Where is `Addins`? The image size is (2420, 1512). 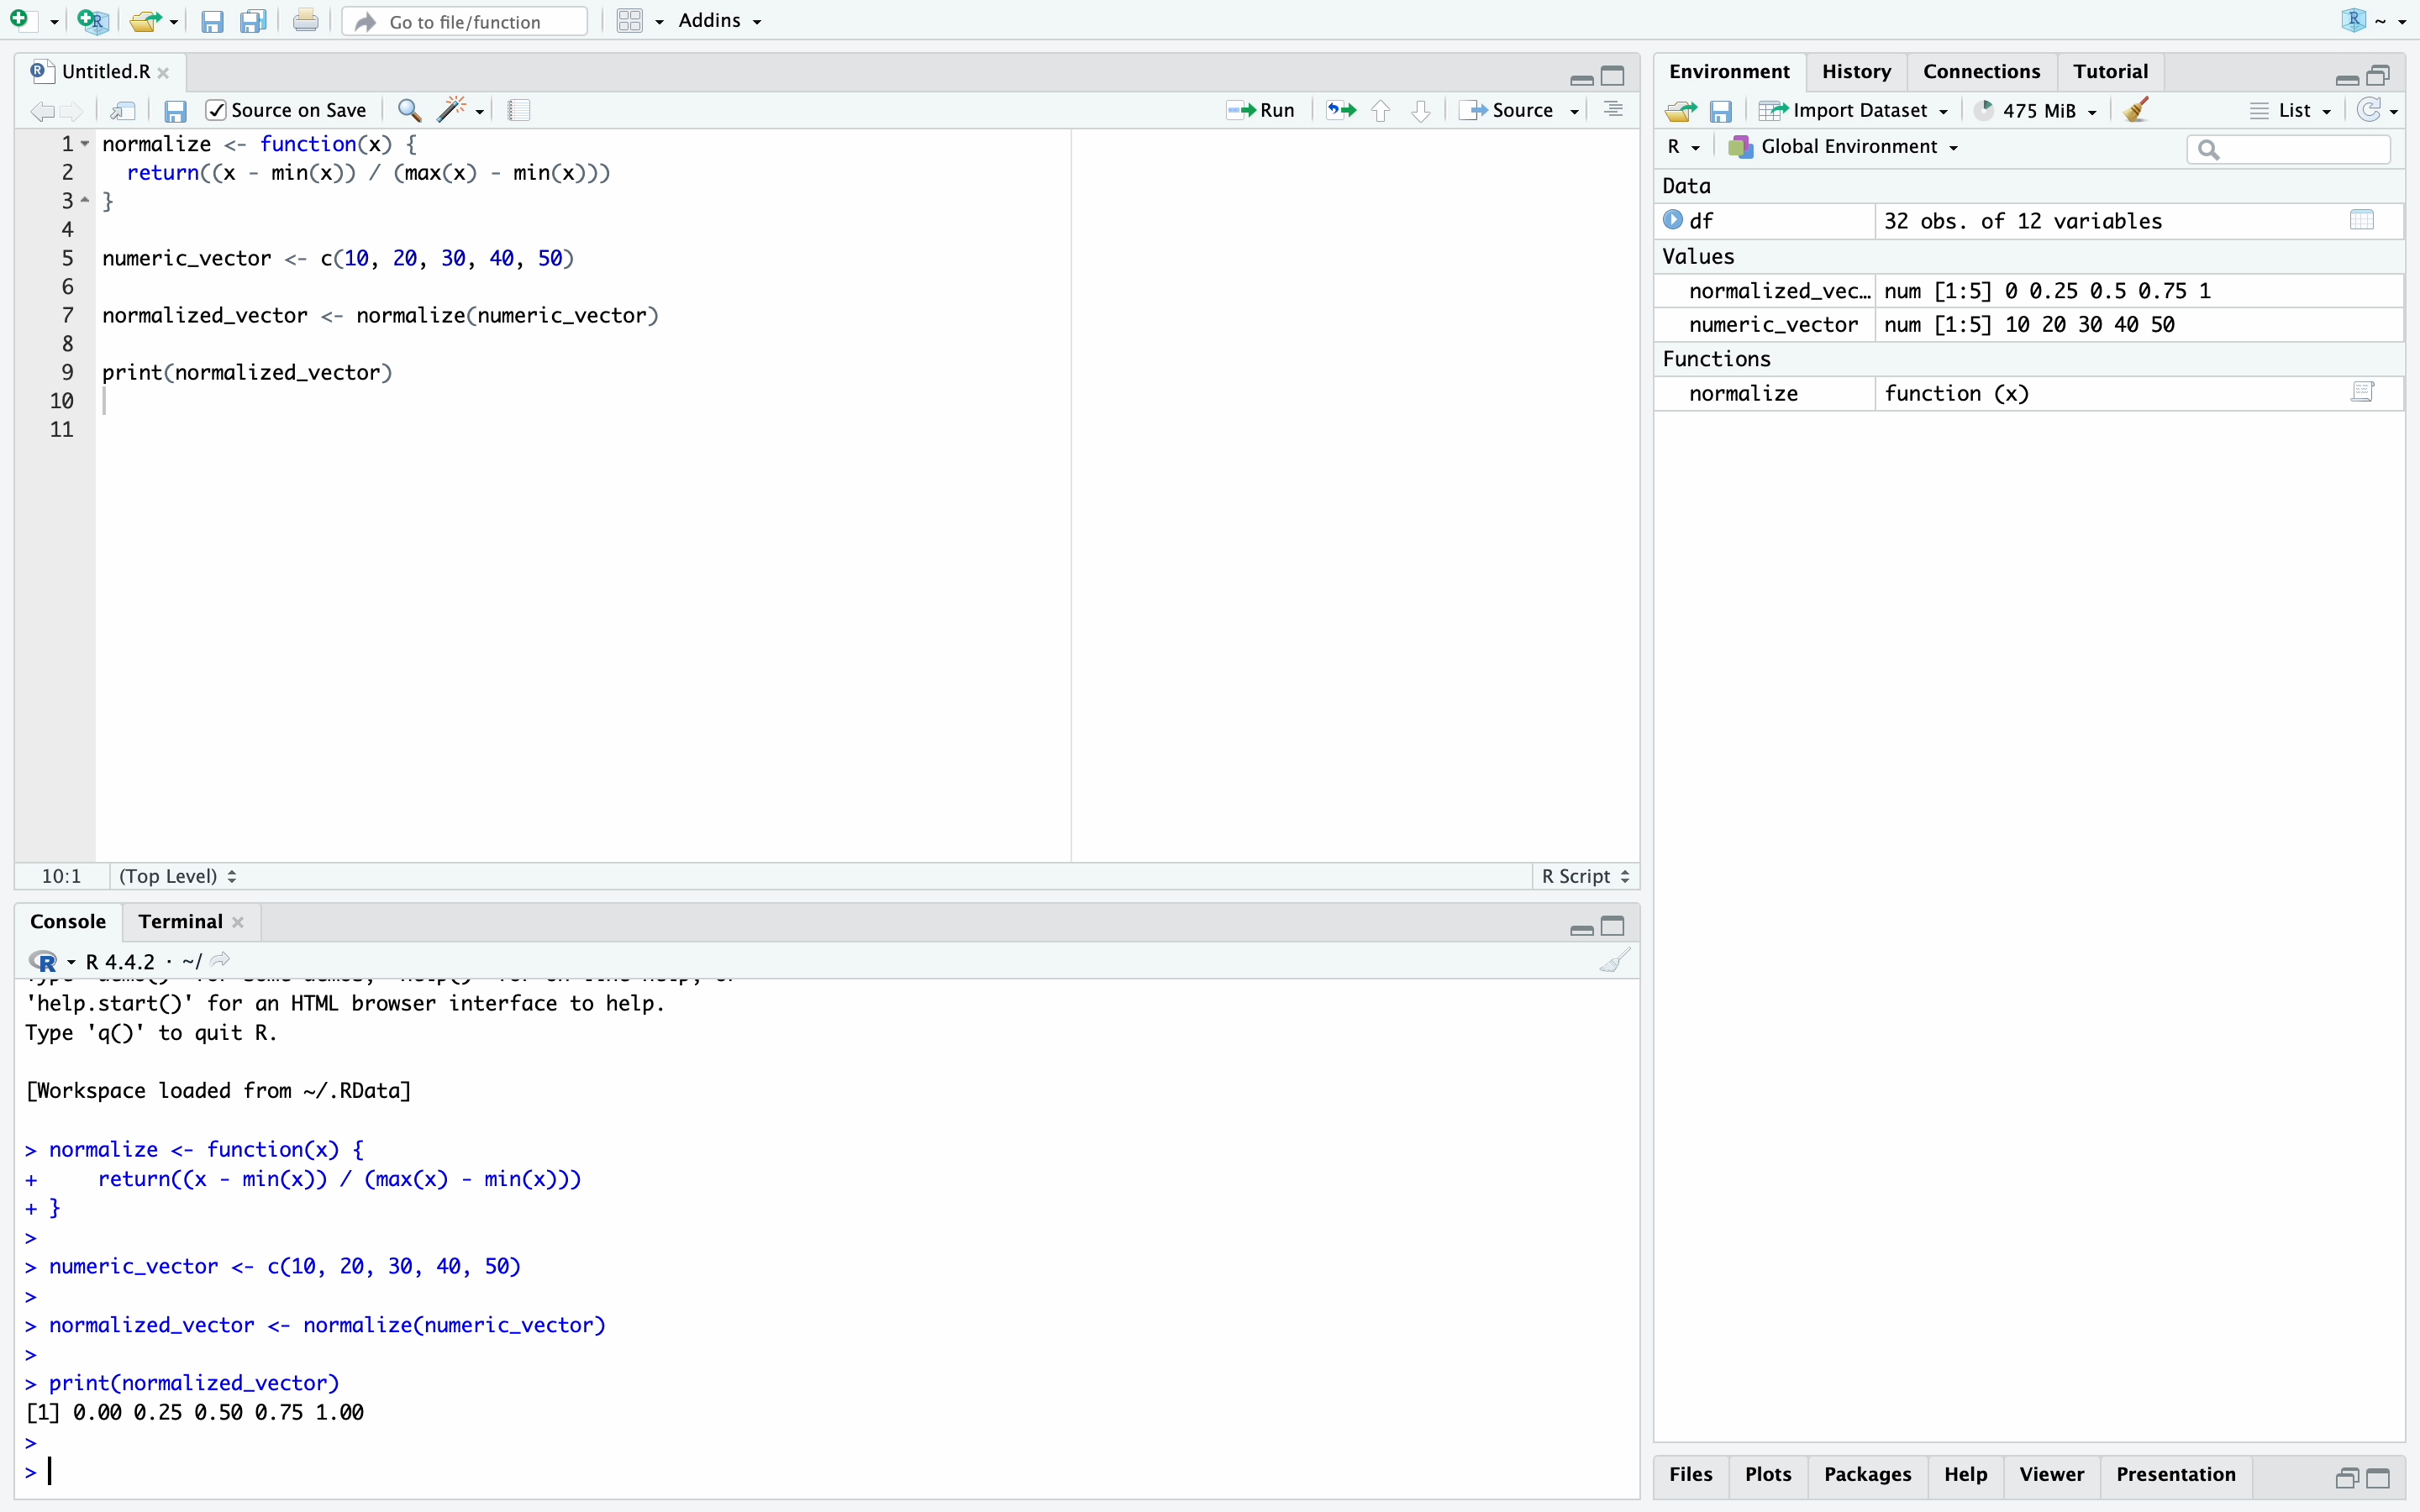
Addins is located at coordinates (733, 25).